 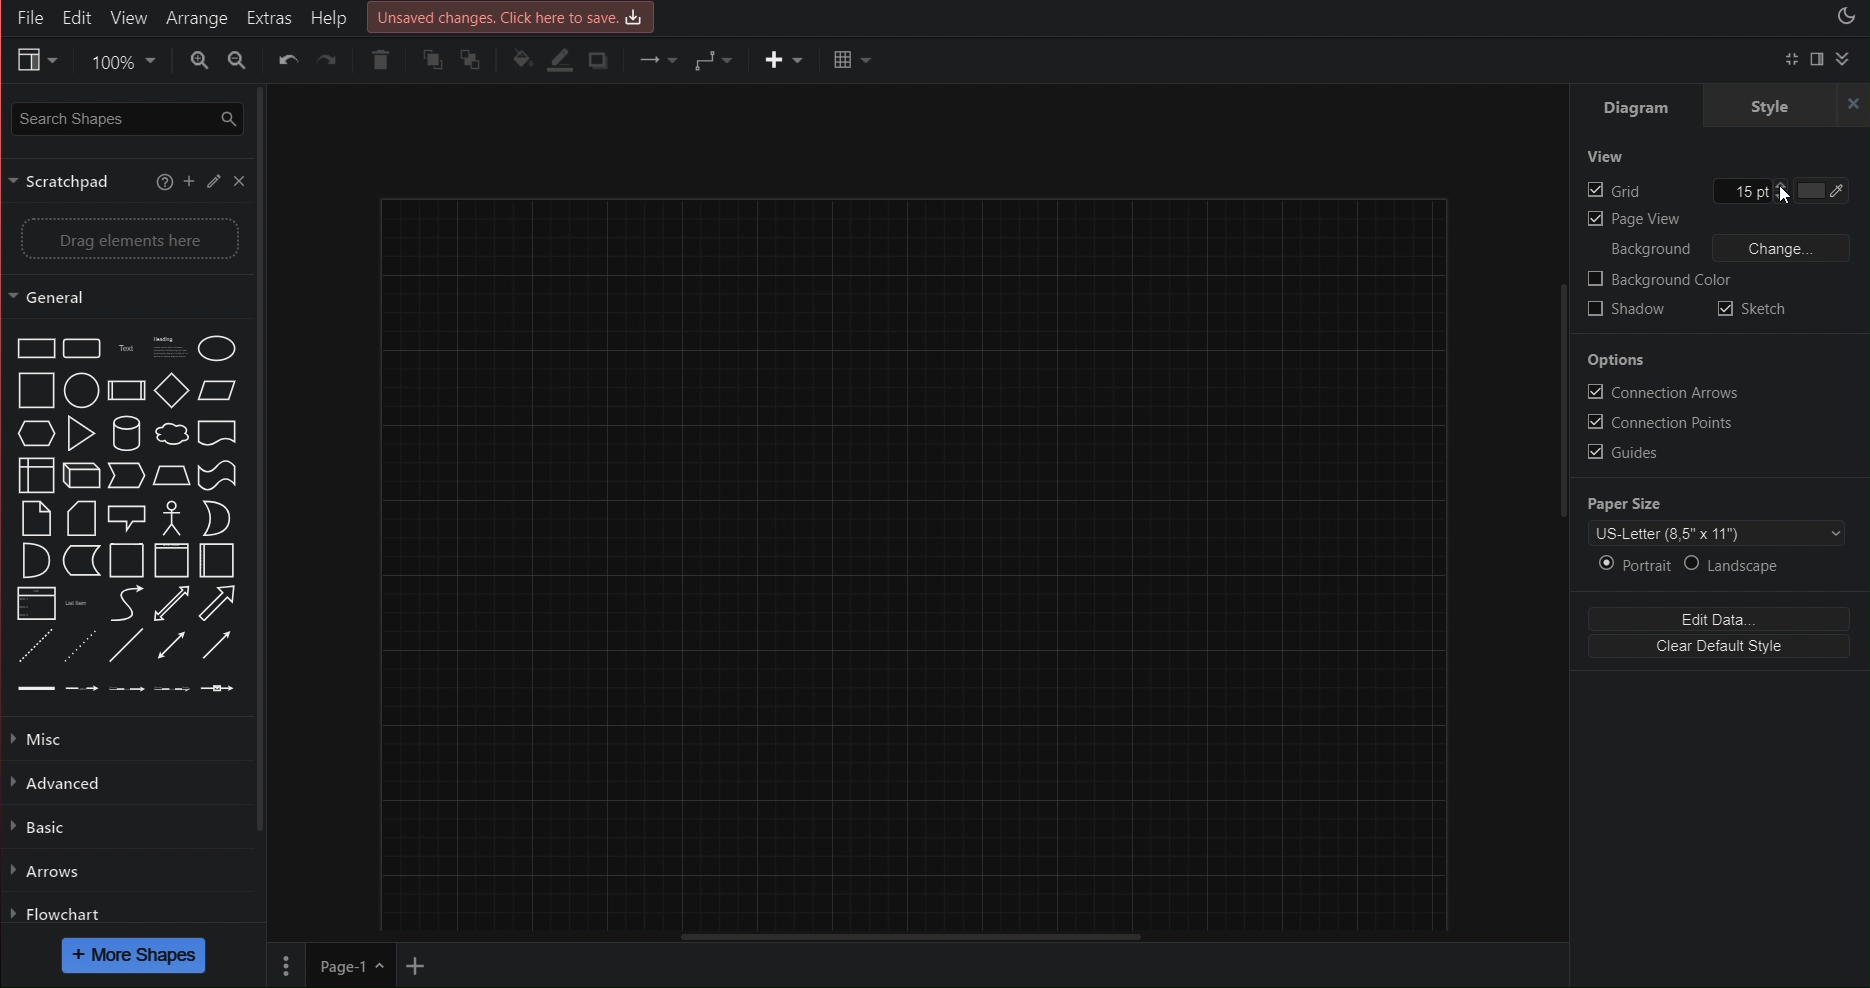 I want to click on Edit Data, so click(x=1715, y=620).